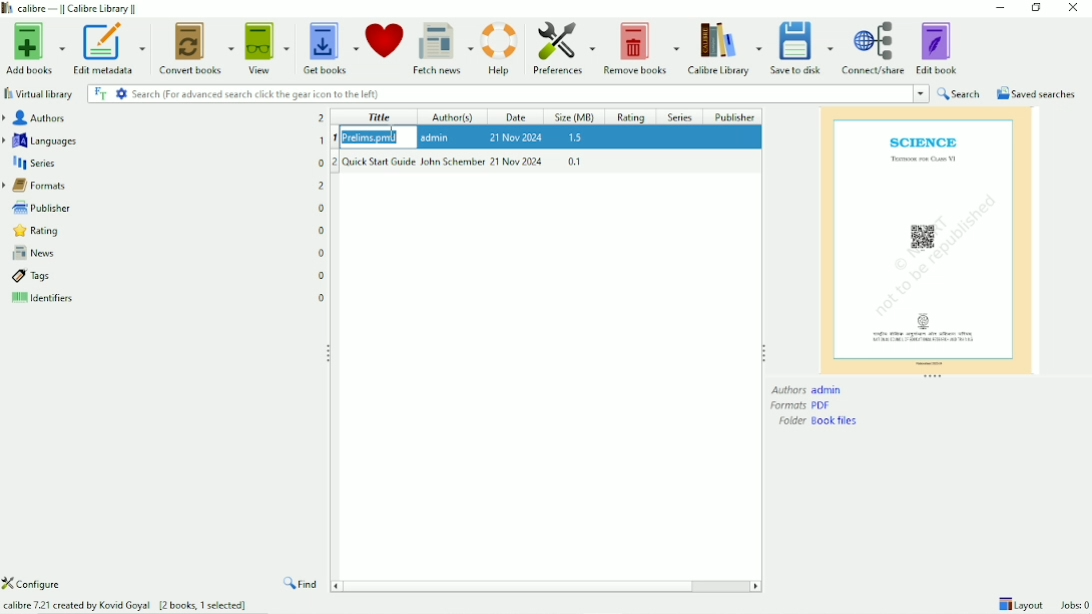 Image resolution: width=1092 pixels, height=614 pixels. What do you see at coordinates (302, 584) in the screenshot?
I see `Find` at bounding box center [302, 584].